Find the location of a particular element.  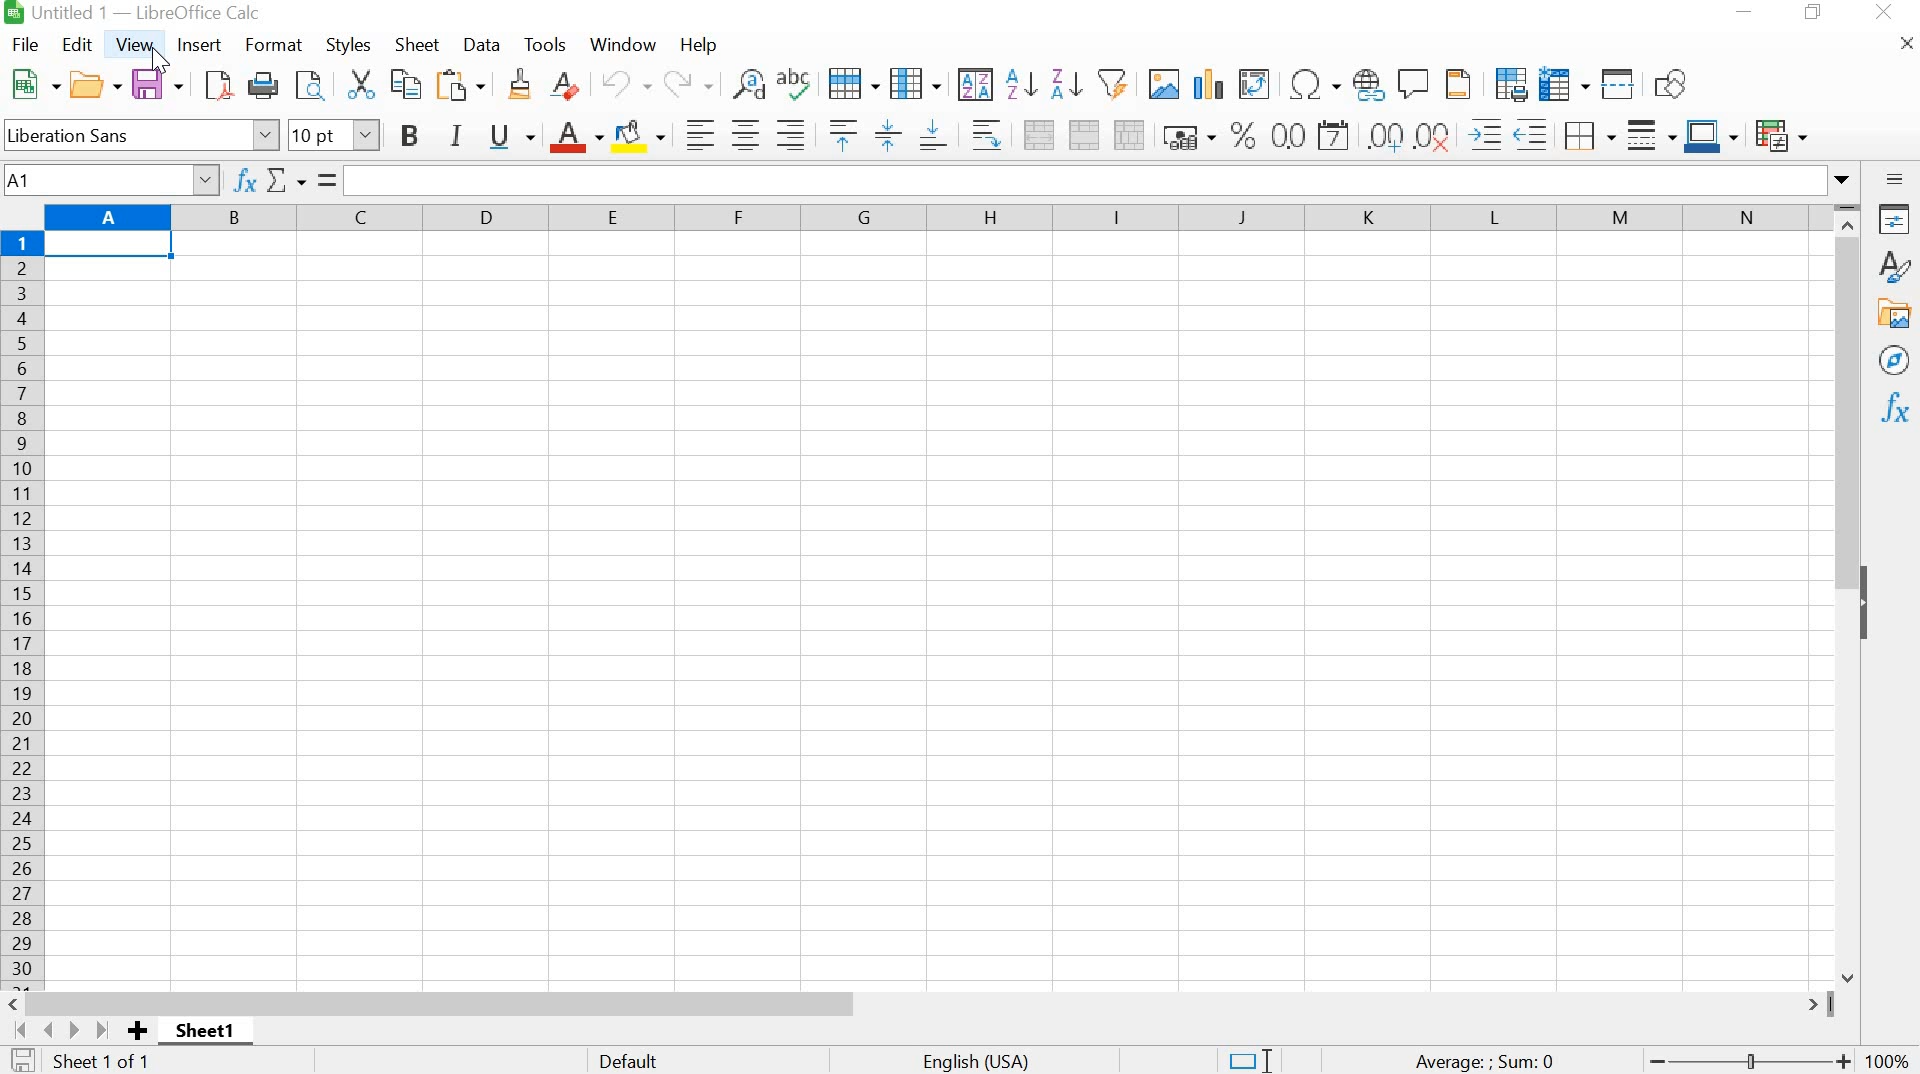

FORMULA is located at coordinates (1486, 1062).